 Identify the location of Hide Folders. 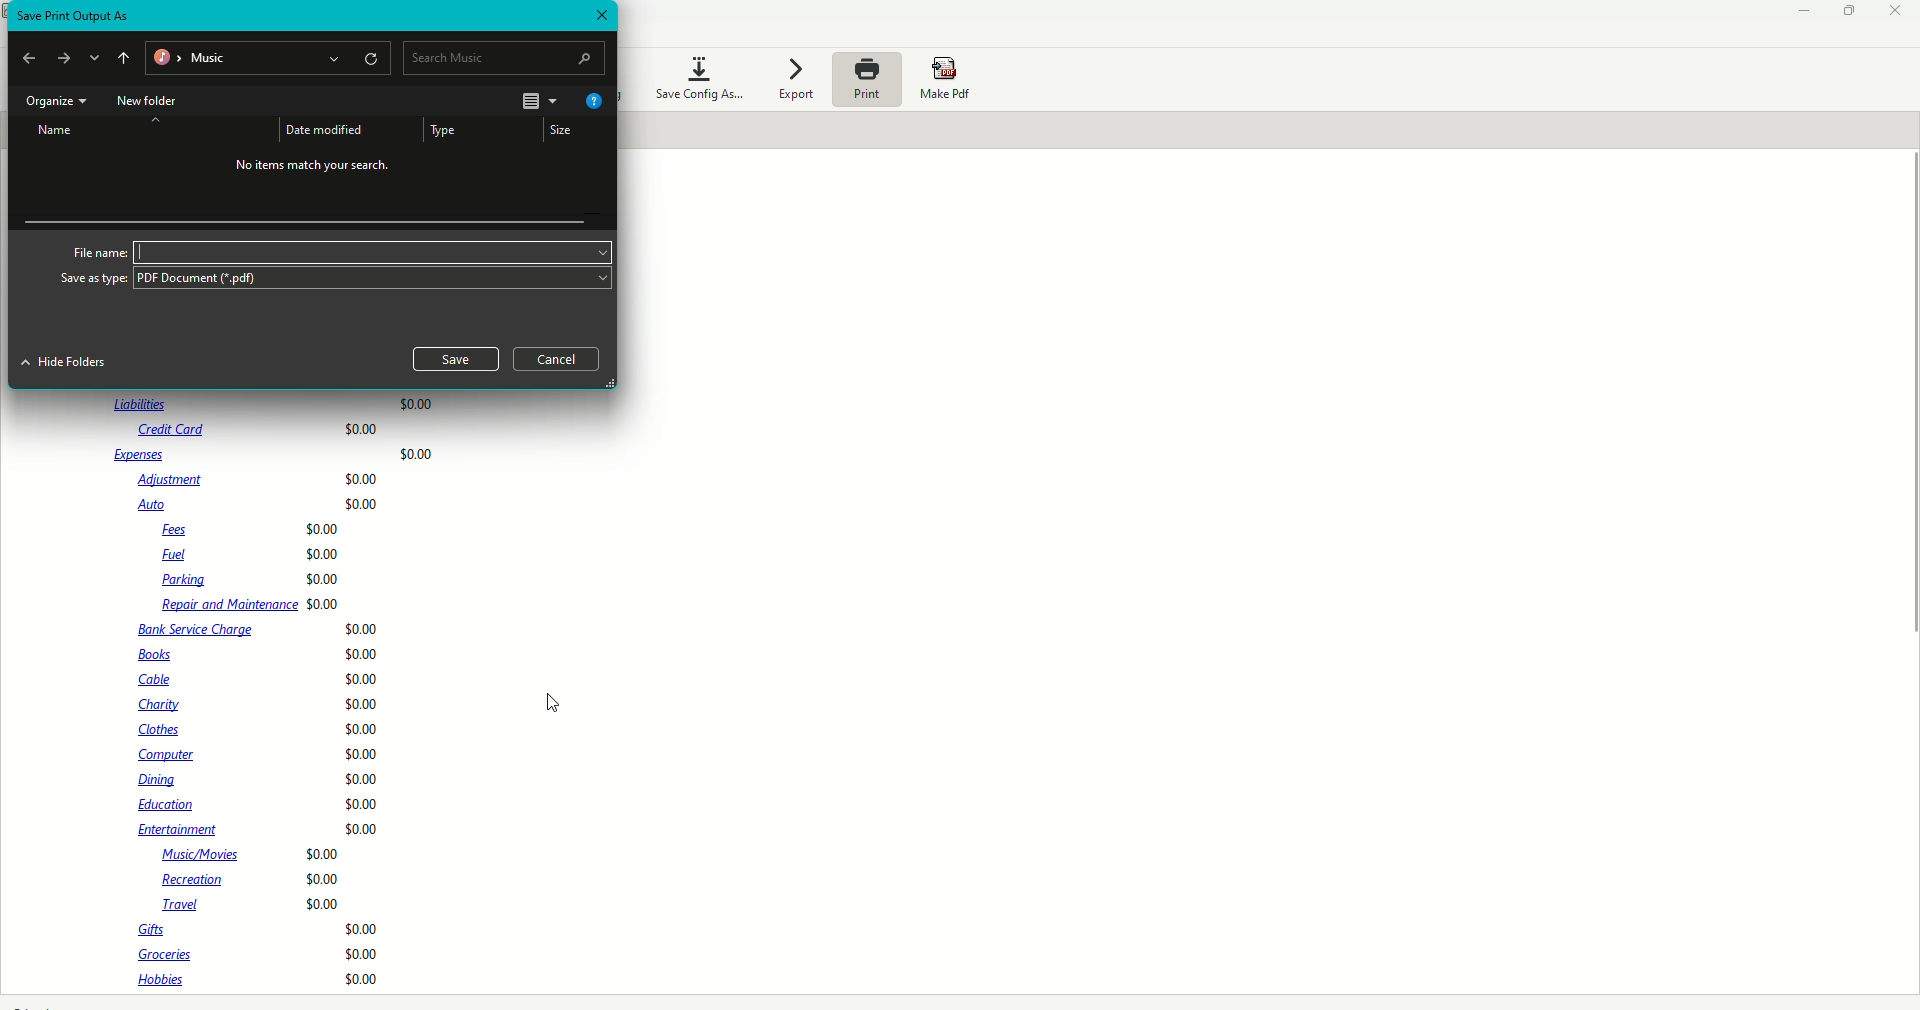
(64, 363).